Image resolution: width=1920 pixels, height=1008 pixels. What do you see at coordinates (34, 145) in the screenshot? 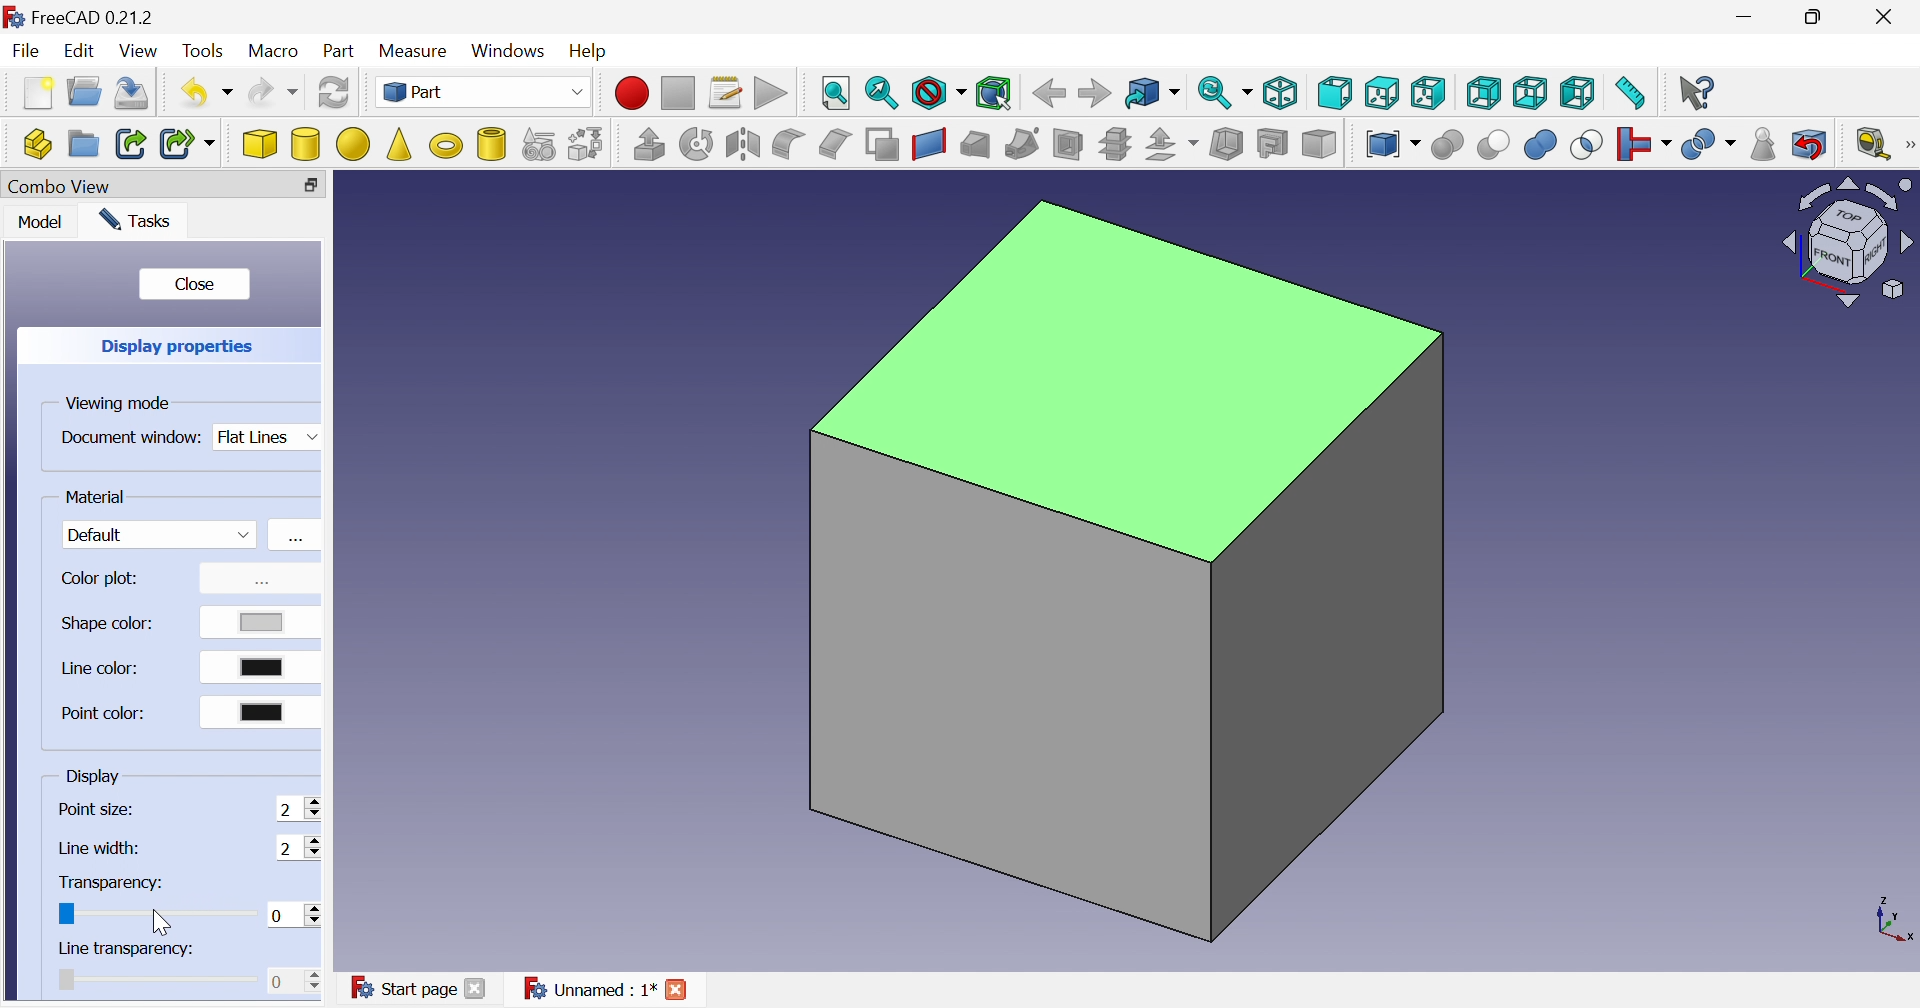
I see `Create part` at bounding box center [34, 145].